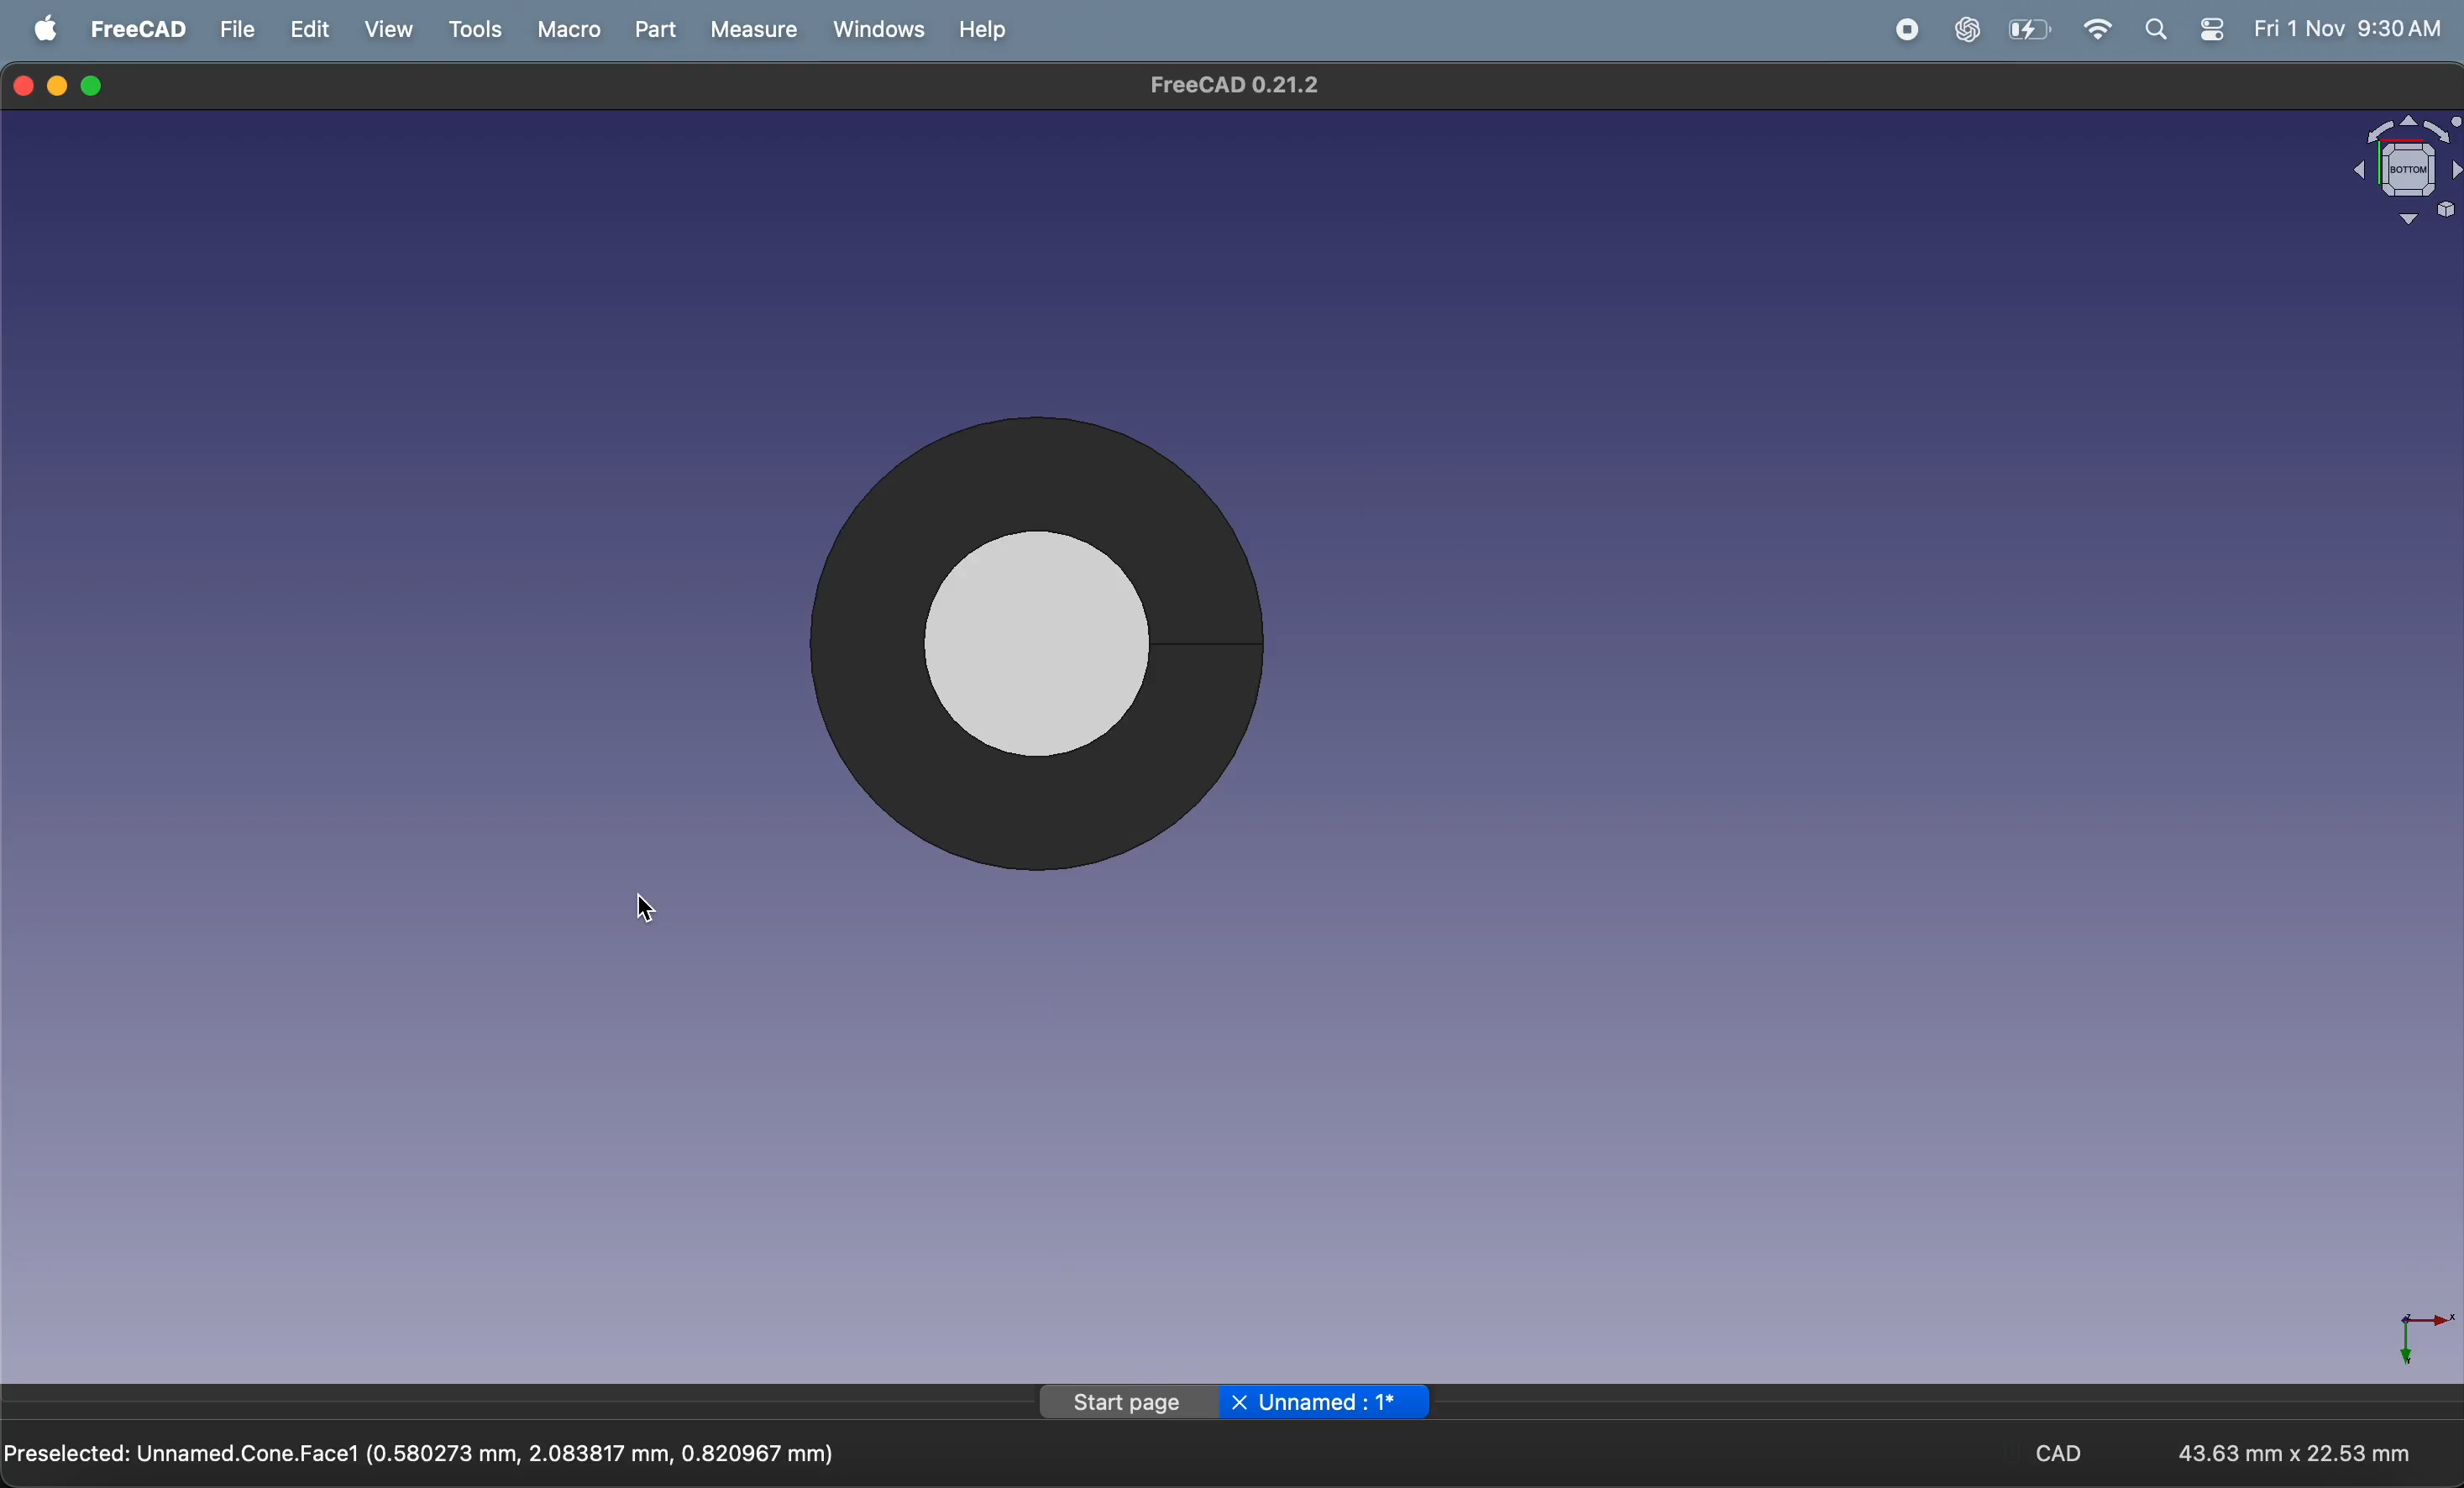 The width and height of the screenshot is (2464, 1488). I want to click on edit, so click(315, 29).